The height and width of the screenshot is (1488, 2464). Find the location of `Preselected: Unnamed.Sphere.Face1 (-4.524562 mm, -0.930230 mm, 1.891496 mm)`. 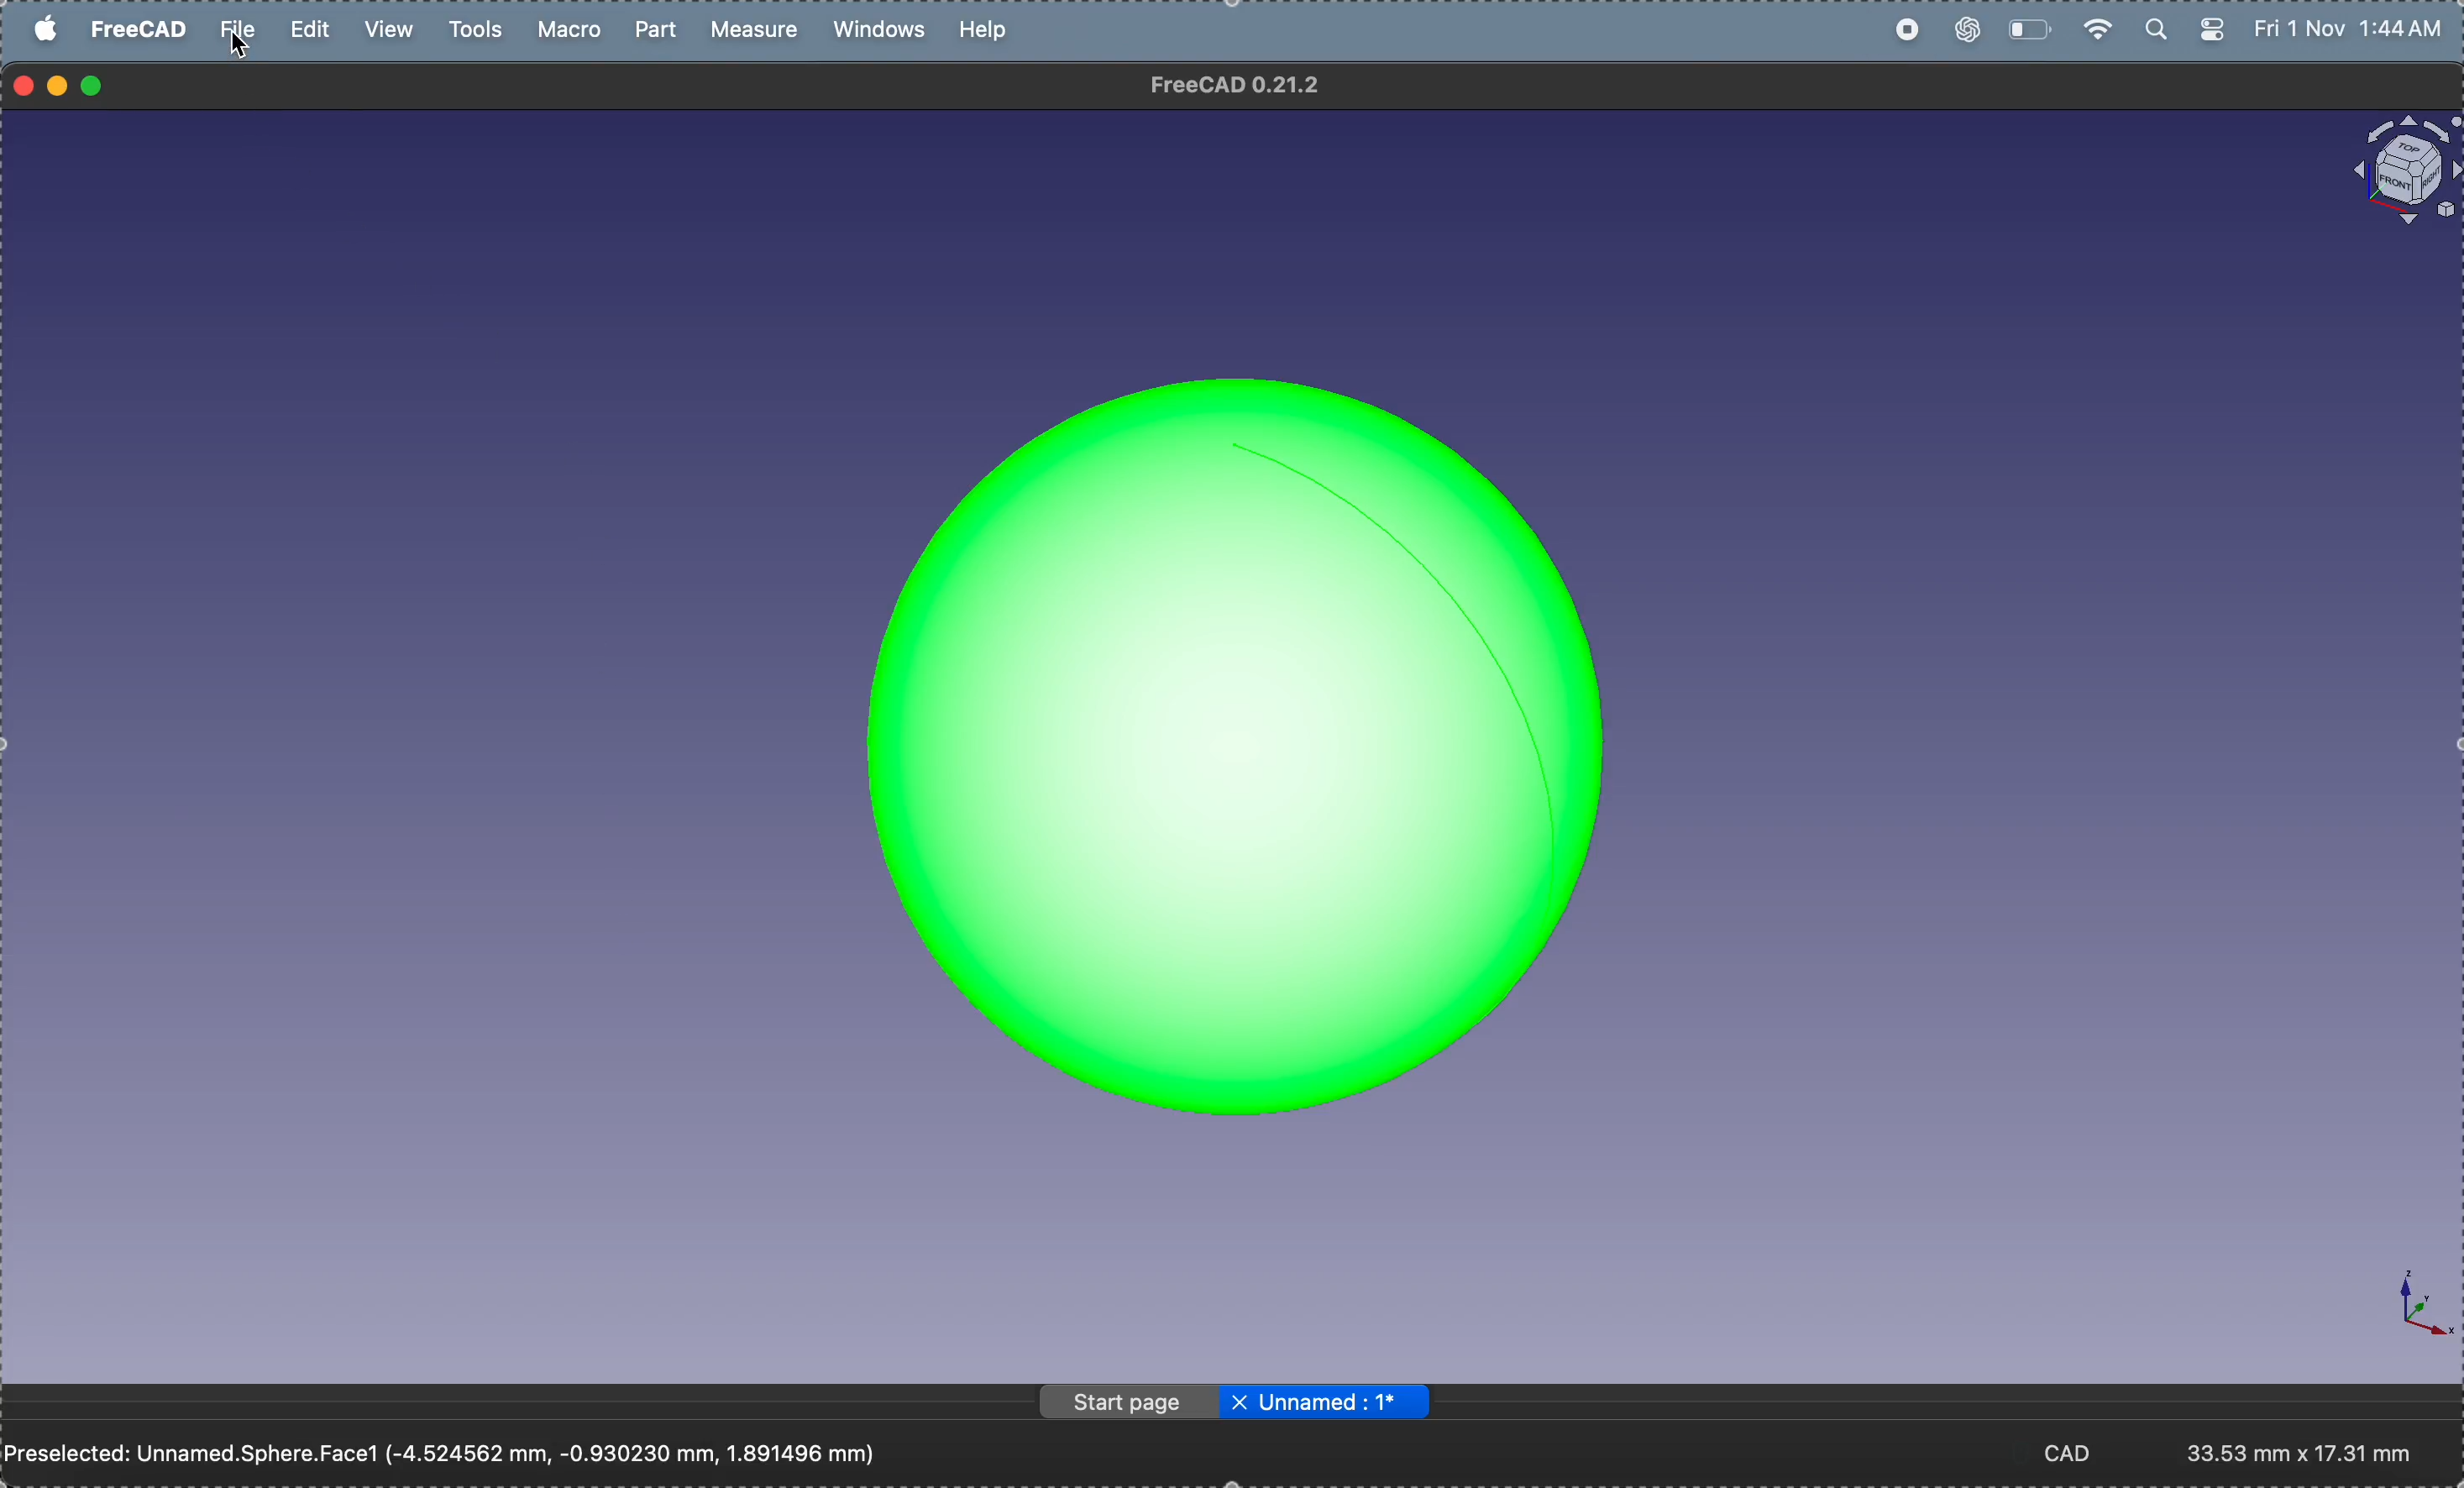

Preselected: Unnamed.Sphere.Face1 (-4.524562 mm, -0.930230 mm, 1.891496 mm) is located at coordinates (458, 1448).